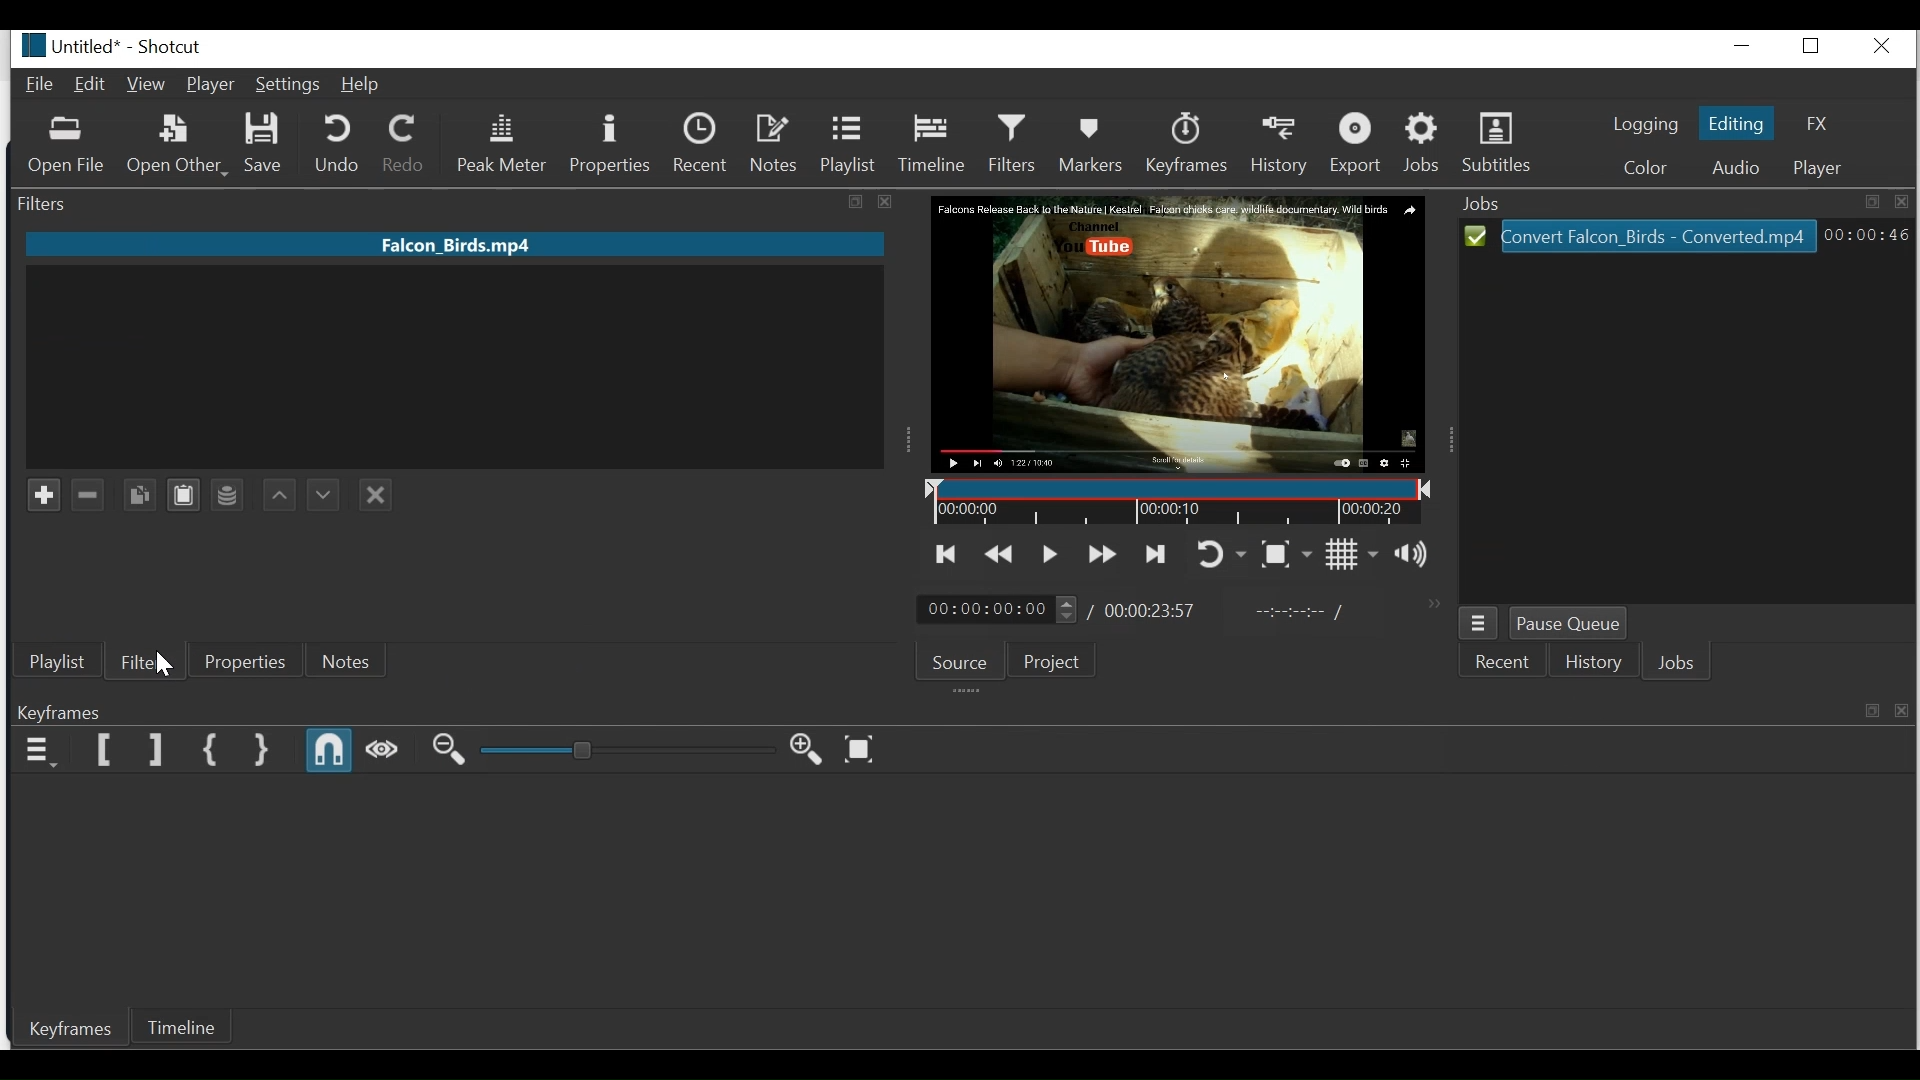  What do you see at coordinates (1057, 661) in the screenshot?
I see `Project` at bounding box center [1057, 661].